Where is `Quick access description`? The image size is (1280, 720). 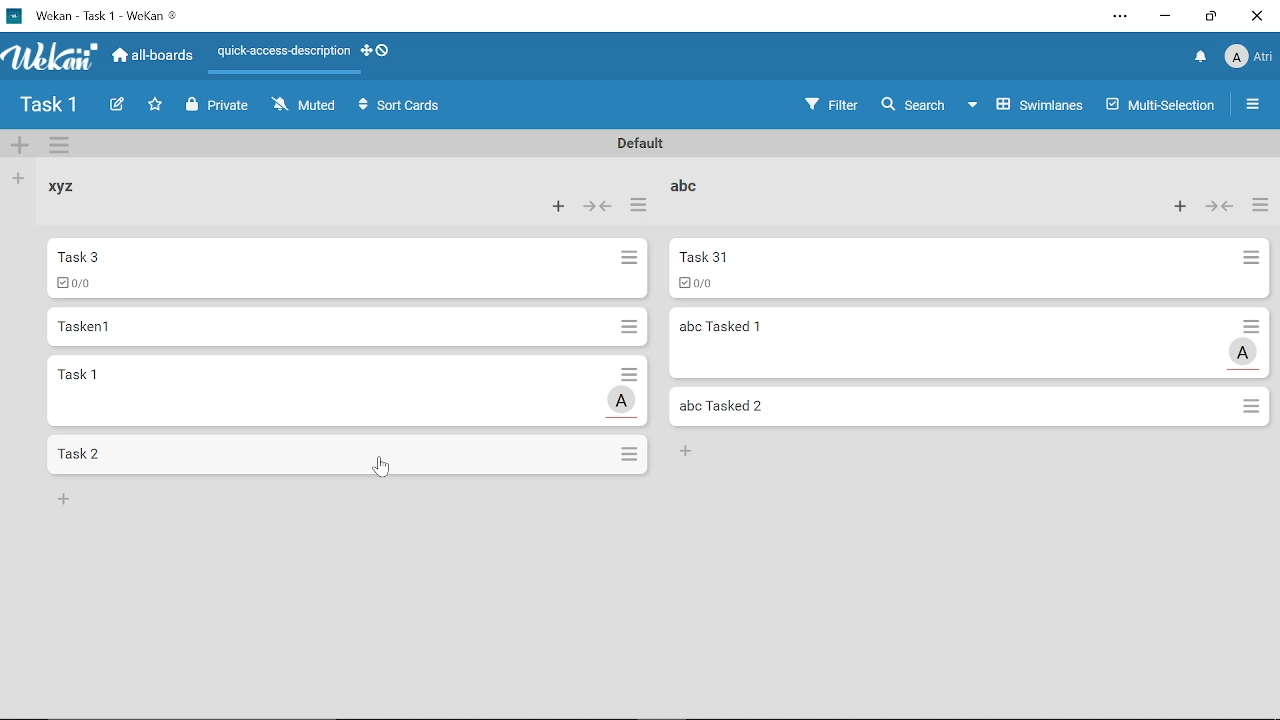
Quick access description is located at coordinates (280, 55).